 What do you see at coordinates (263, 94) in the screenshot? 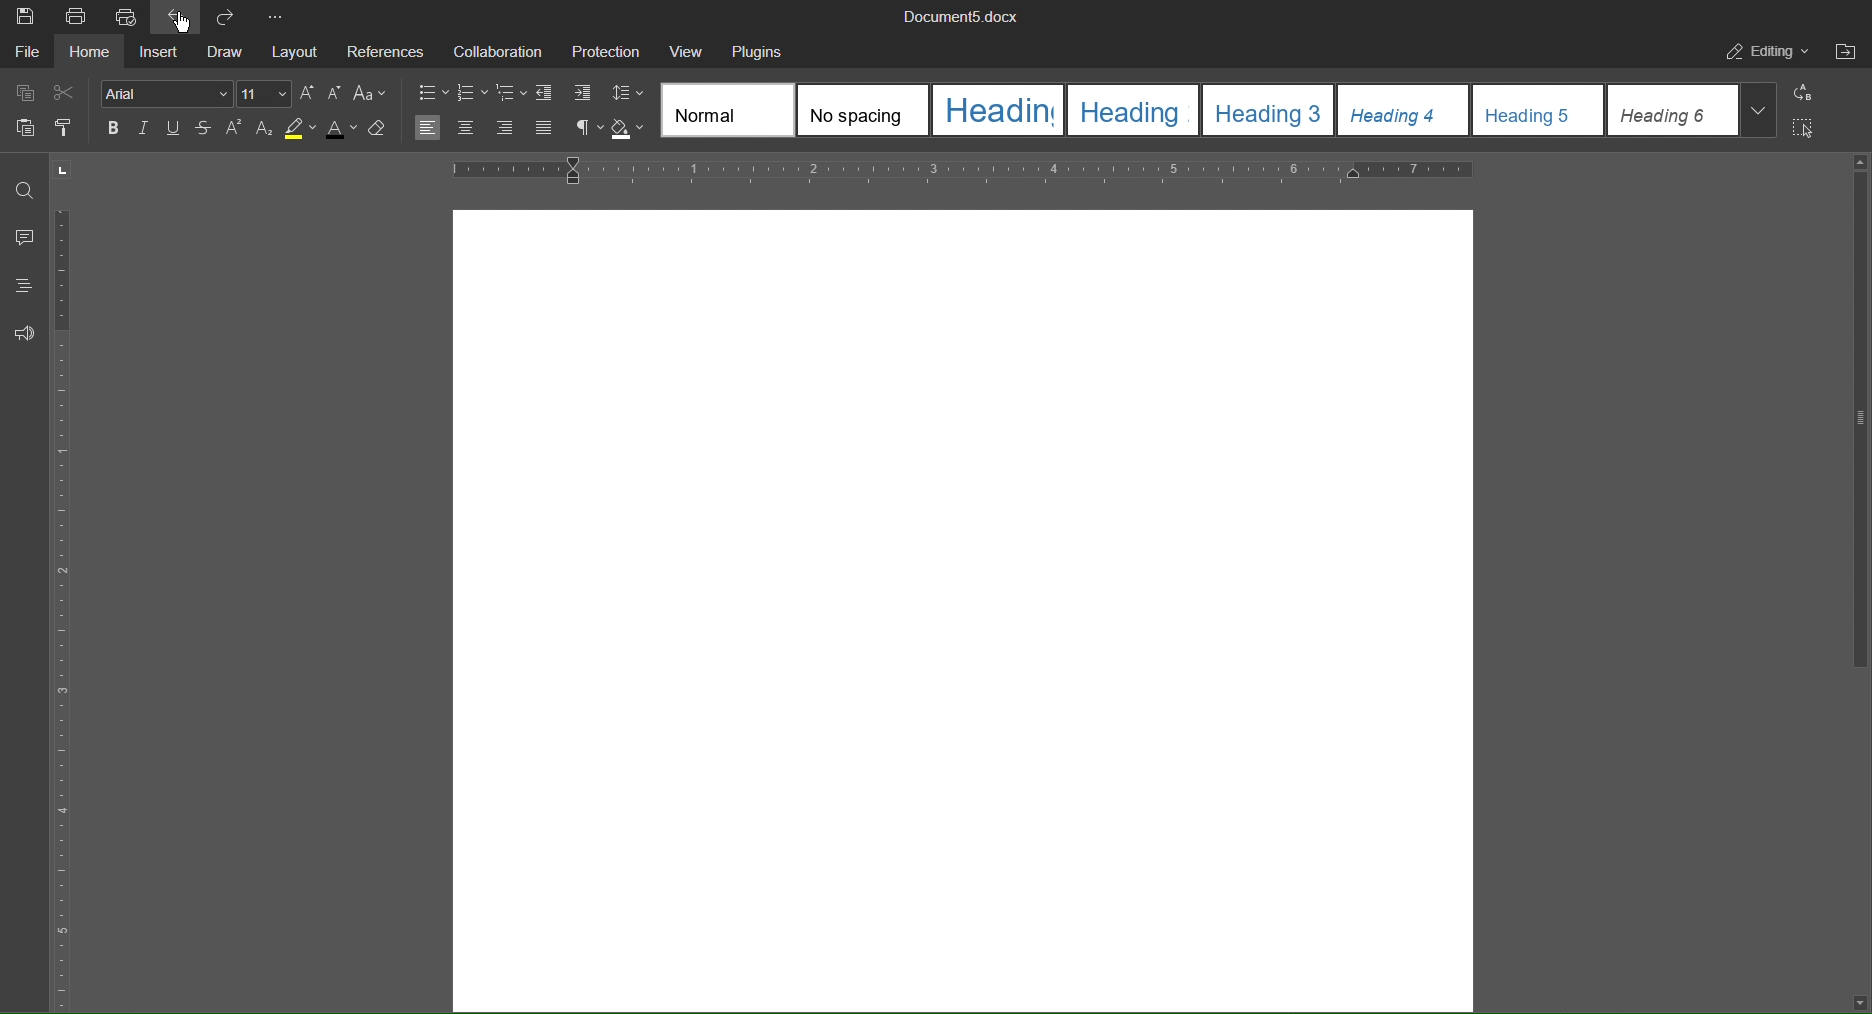
I see `Font size` at bounding box center [263, 94].